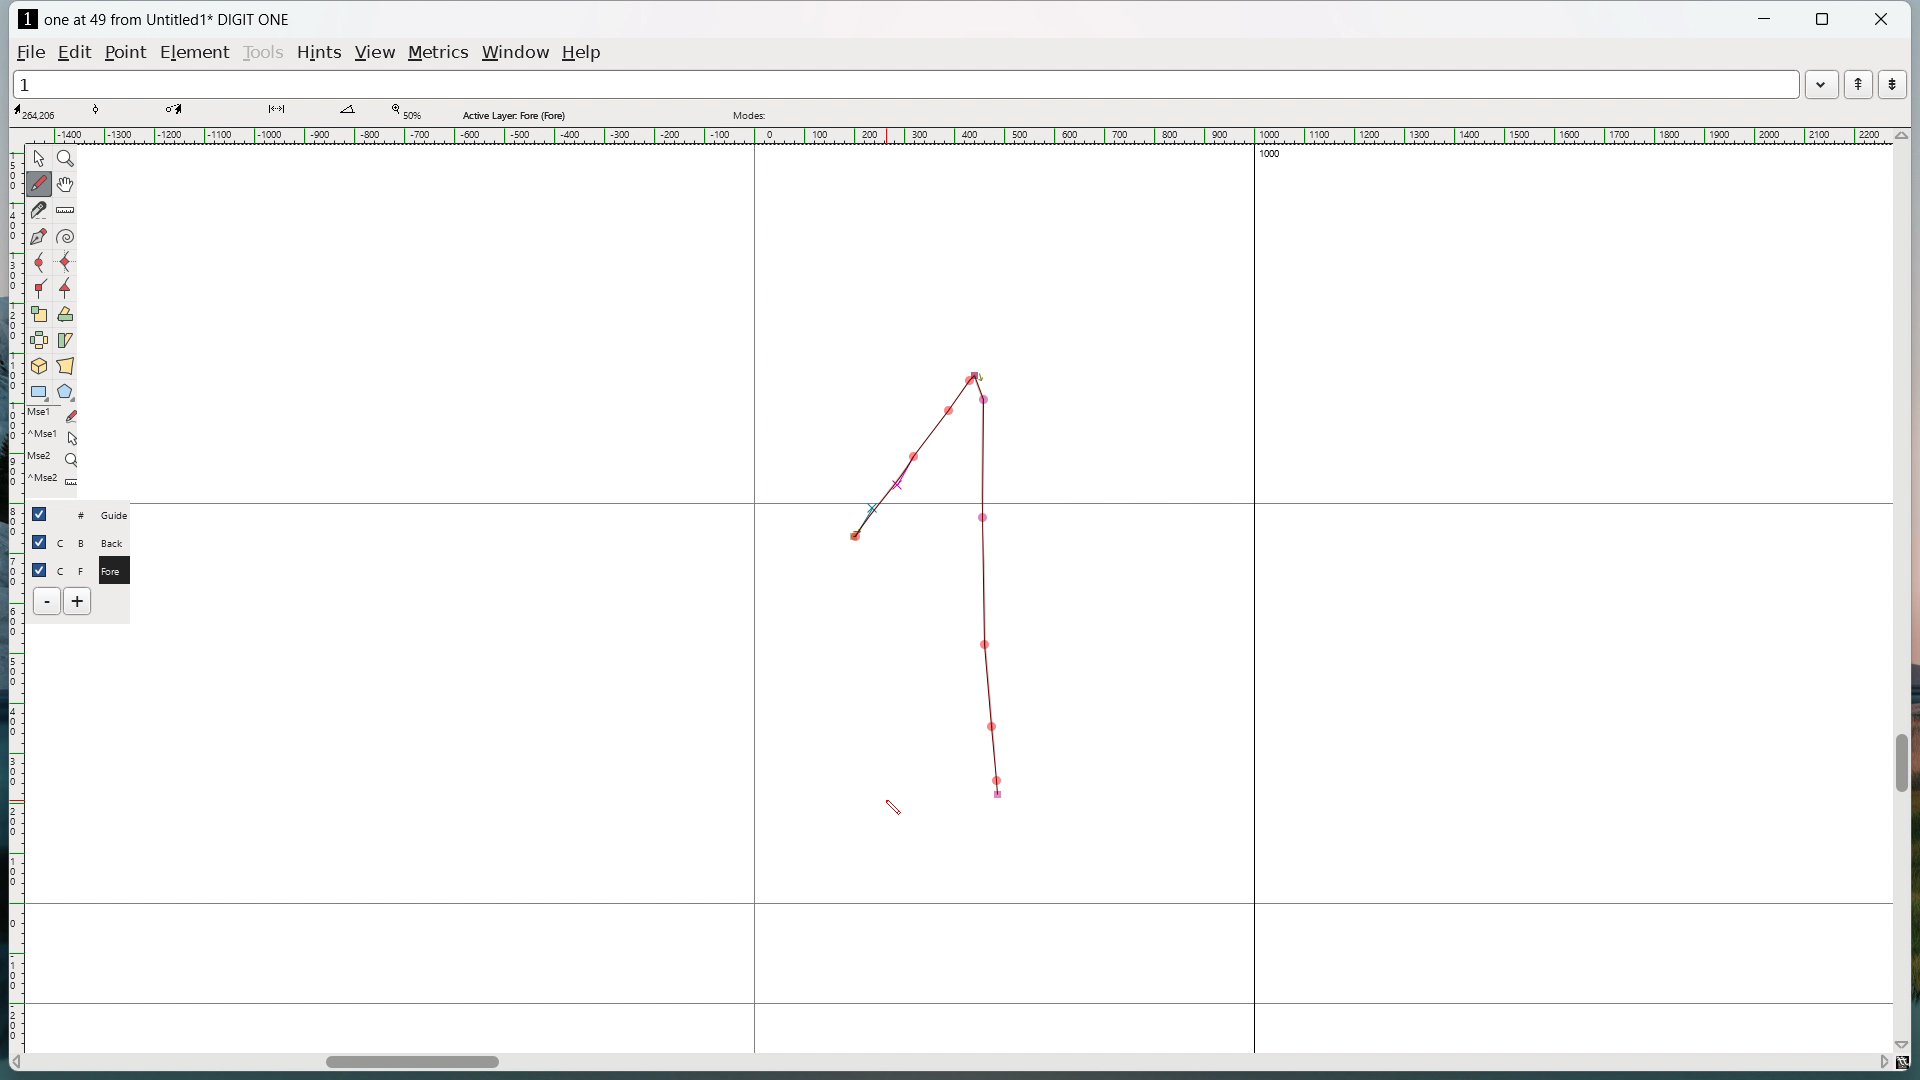 This screenshot has height=1080, width=1920. Describe the element at coordinates (1881, 1060) in the screenshot. I see `scroll right` at that location.